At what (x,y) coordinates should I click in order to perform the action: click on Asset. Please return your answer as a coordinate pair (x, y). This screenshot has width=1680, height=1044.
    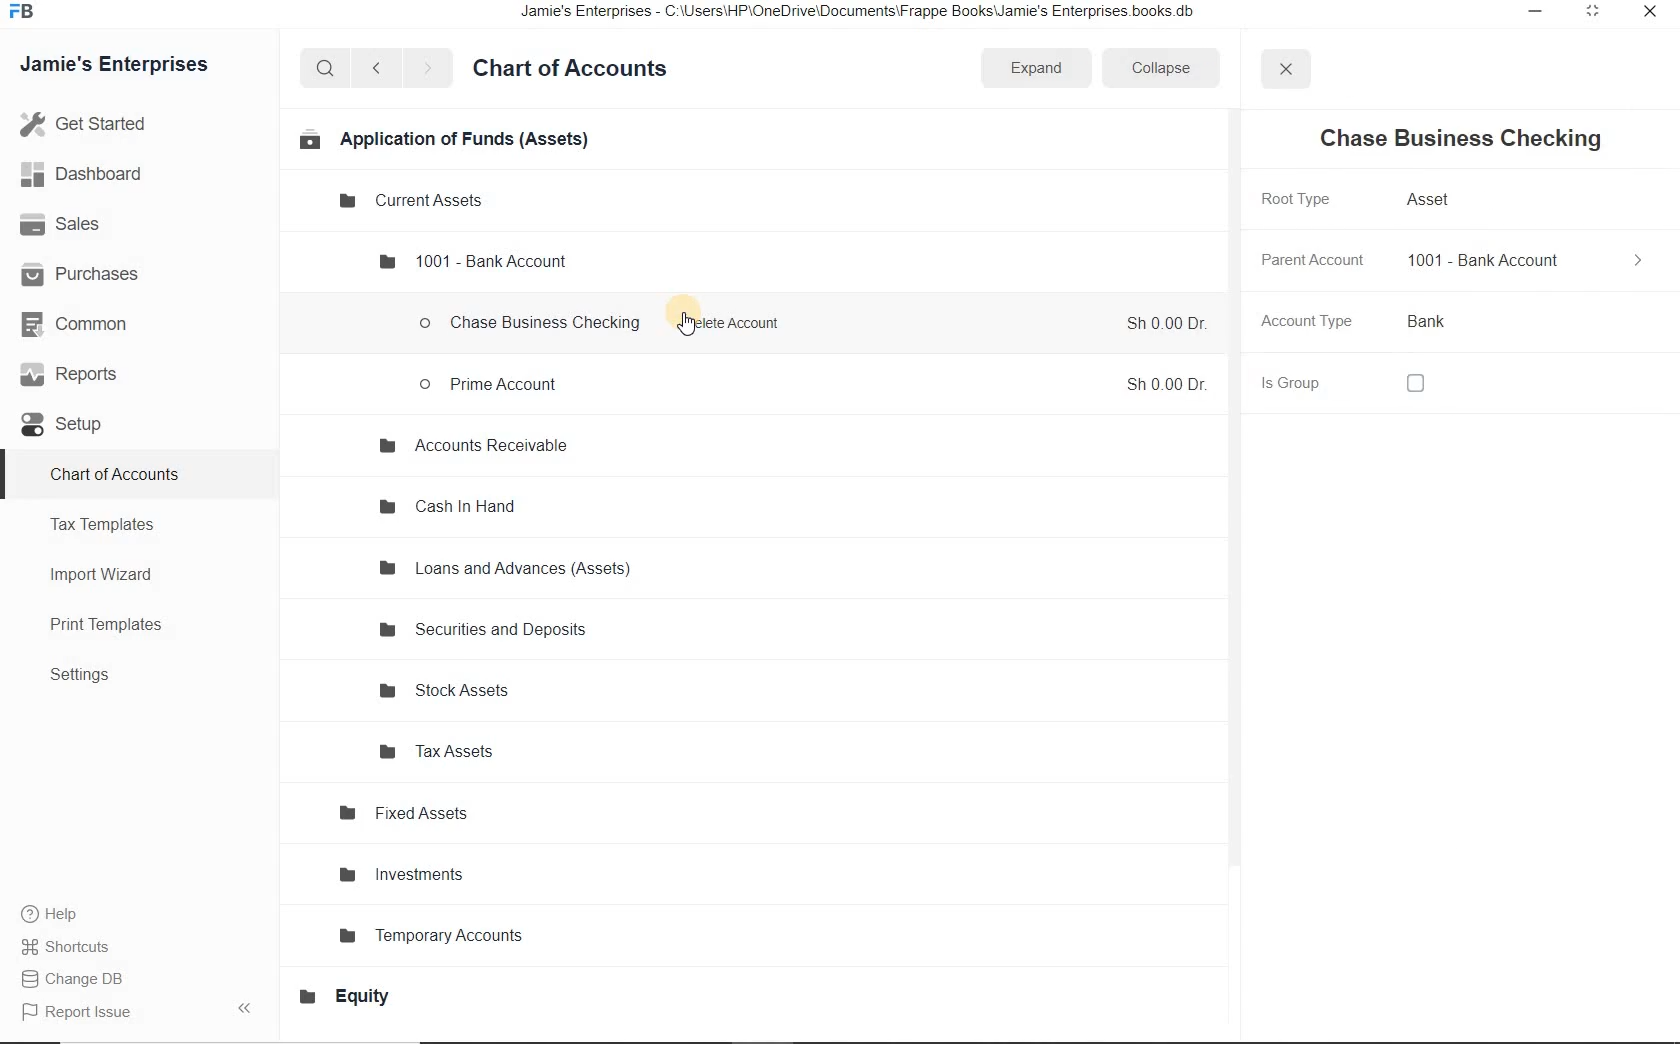
    Looking at the image, I should click on (1432, 198).